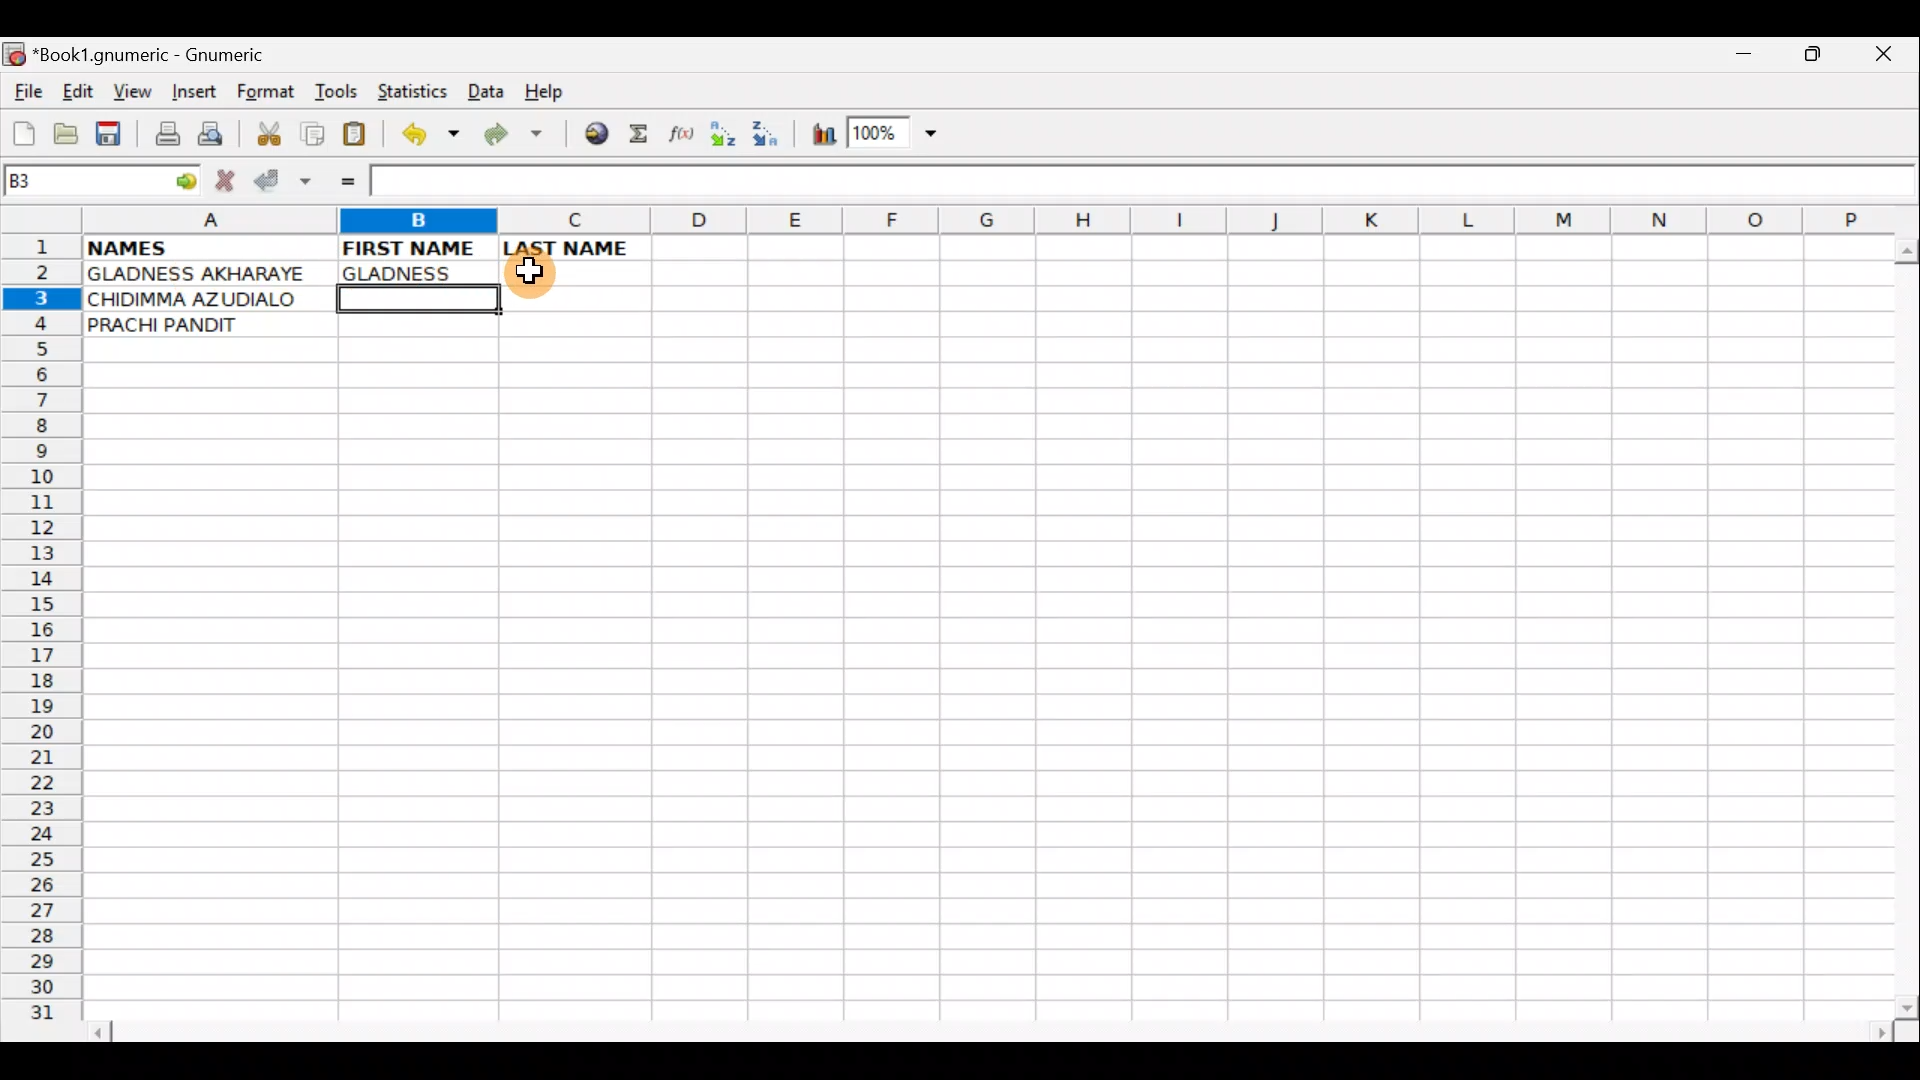 The height and width of the screenshot is (1080, 1920). What do you see at coordinates (22, 130) in the screenshot?
I see `Create new workbook` at bounding box center [22, 130].